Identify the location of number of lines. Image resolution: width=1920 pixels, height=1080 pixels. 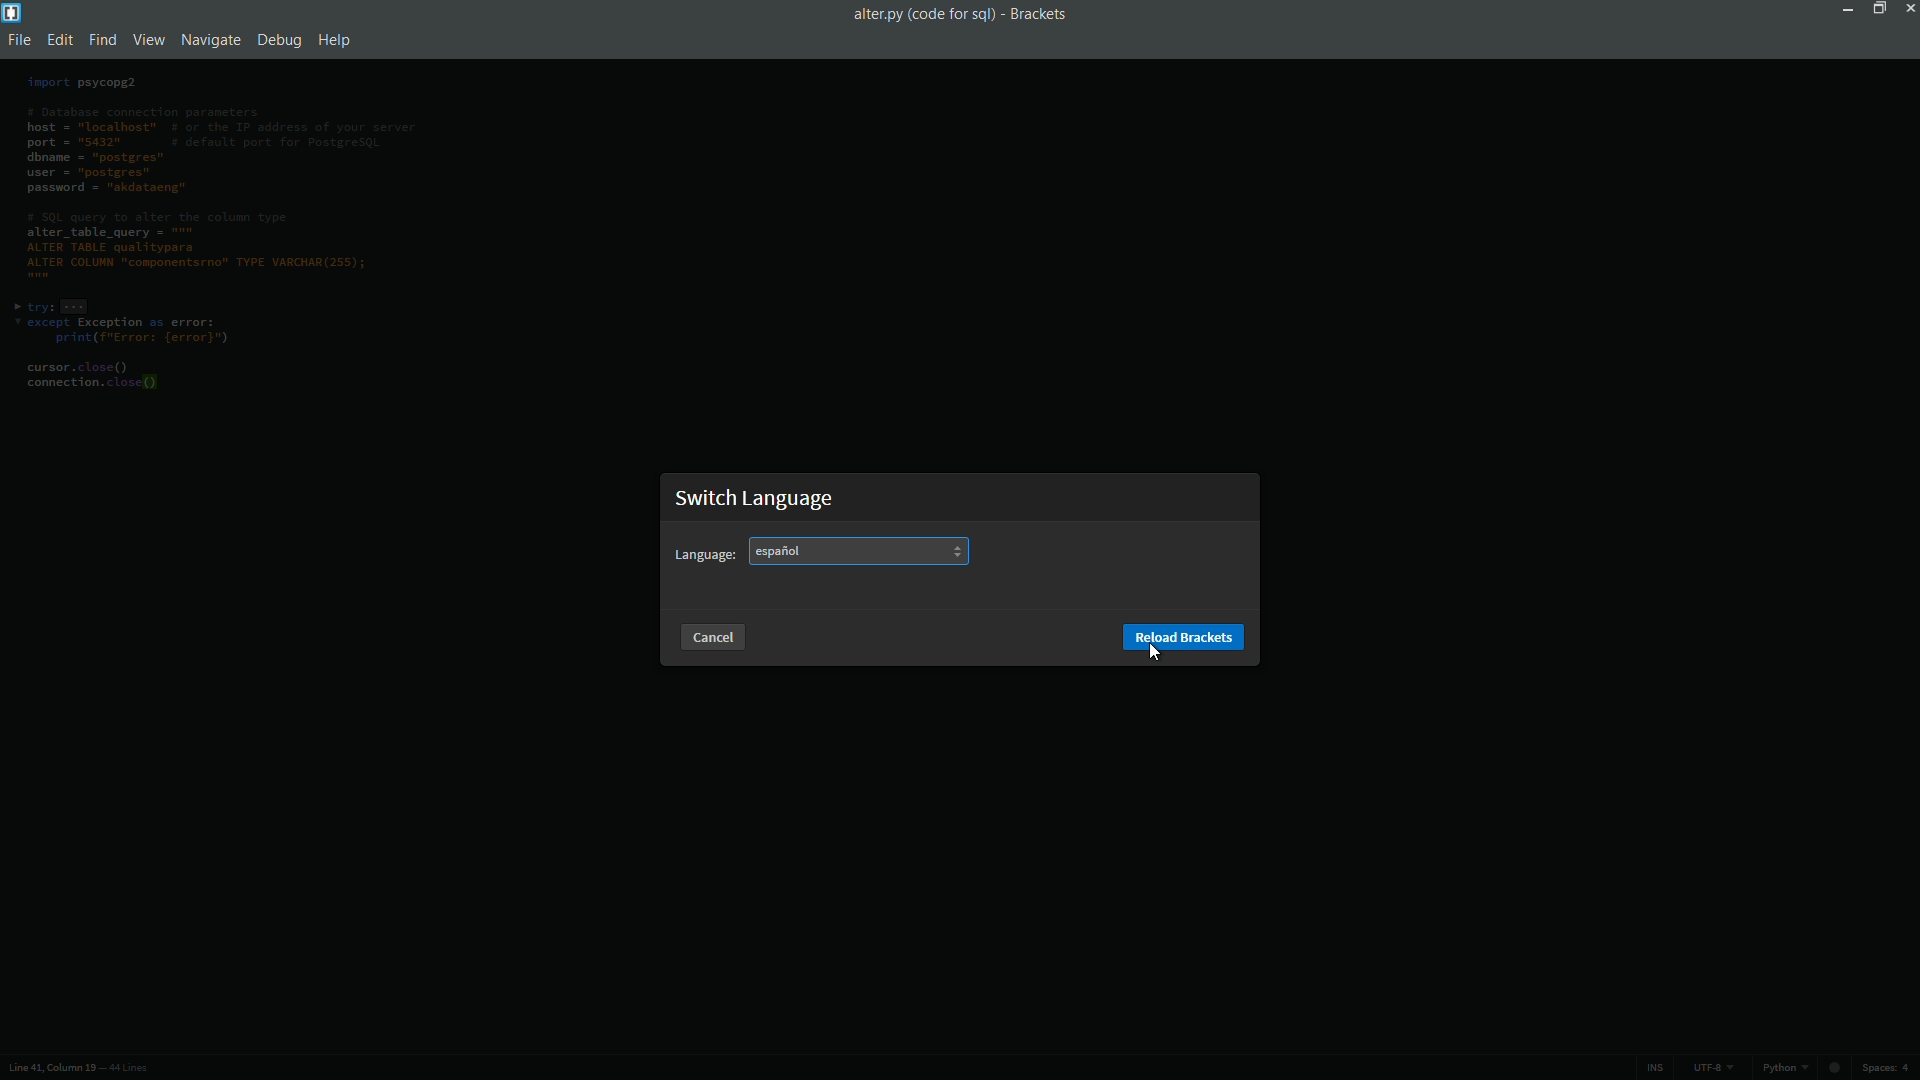
(128, 1067).